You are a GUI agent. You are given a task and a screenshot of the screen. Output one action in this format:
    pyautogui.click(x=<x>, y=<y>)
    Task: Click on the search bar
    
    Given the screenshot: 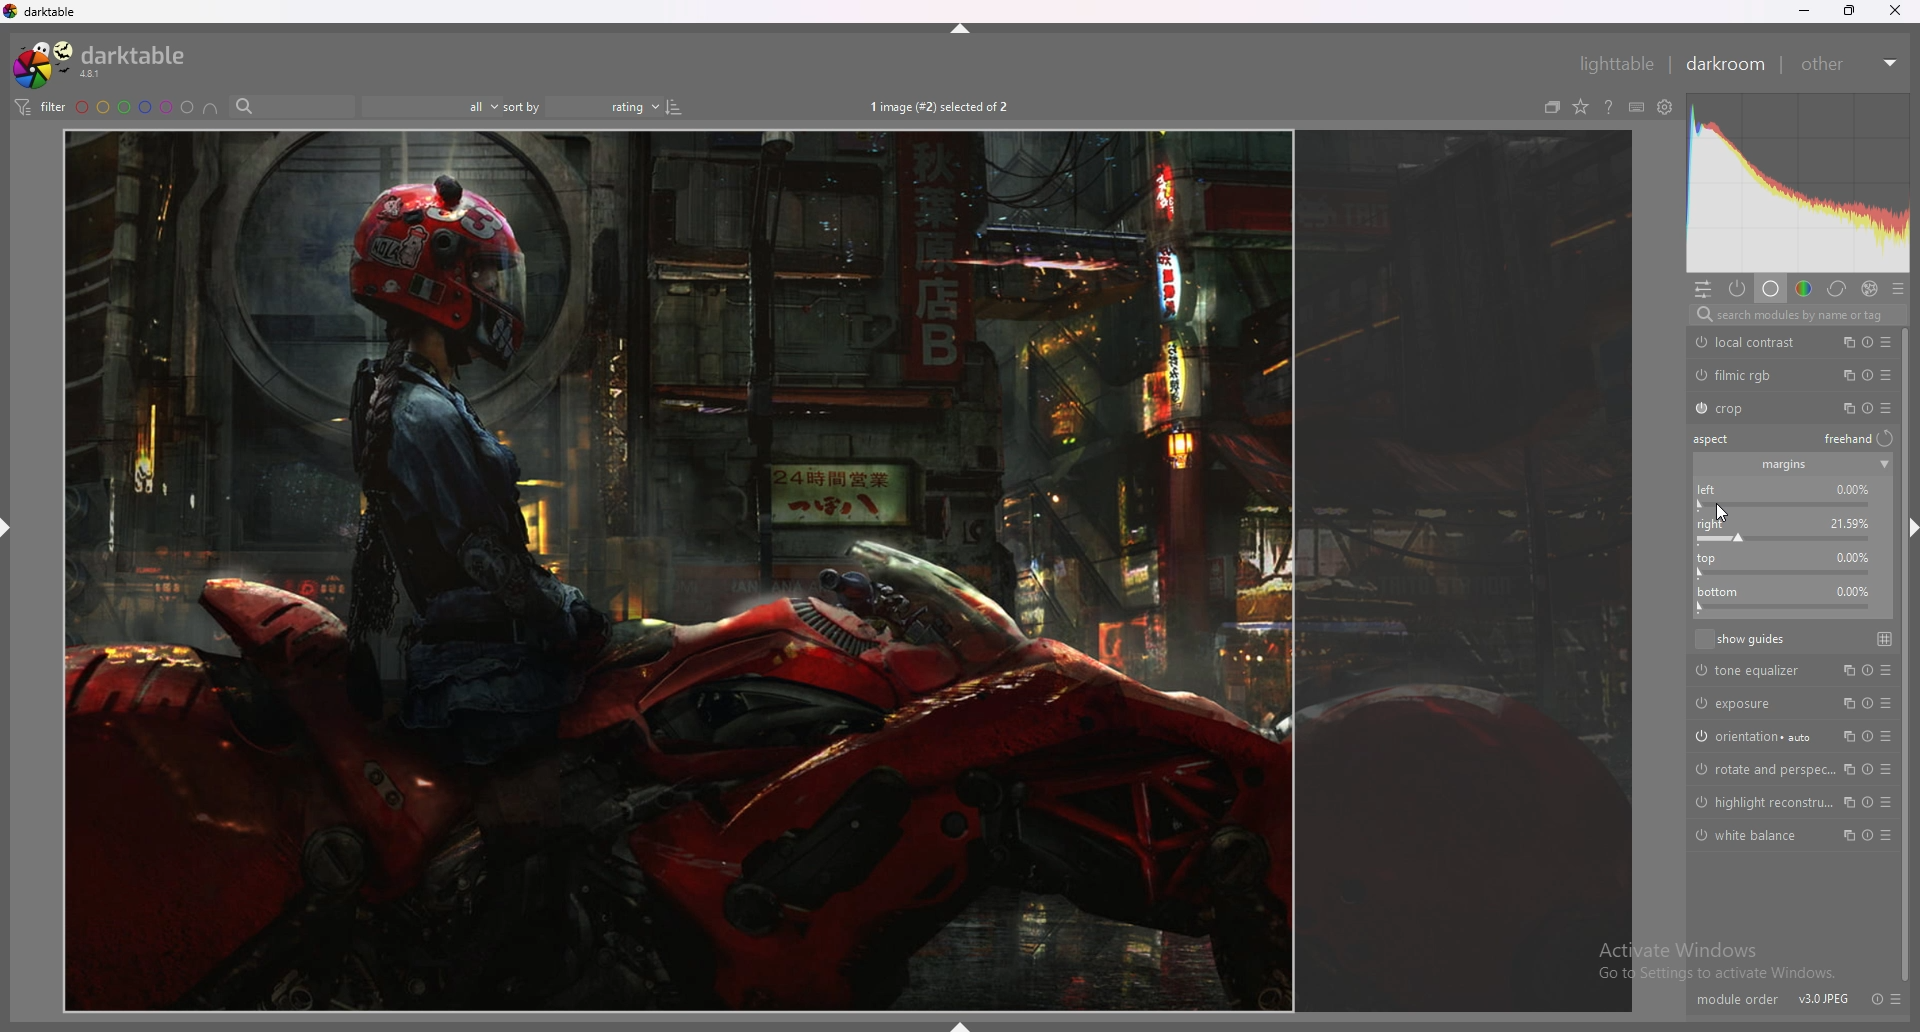 What is the action you would take?
    pyautogui.click(x=291, y=106)
    